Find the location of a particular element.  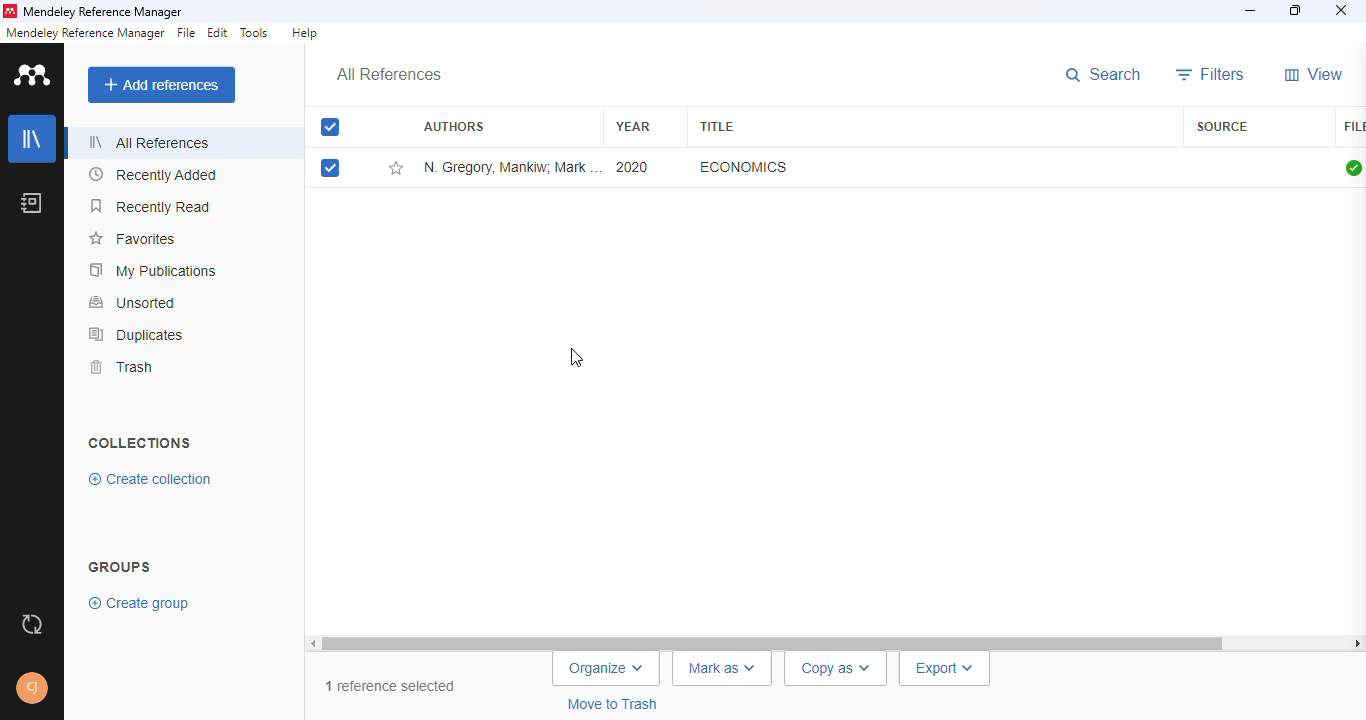

move to trash is located at coordinates (615, 704).